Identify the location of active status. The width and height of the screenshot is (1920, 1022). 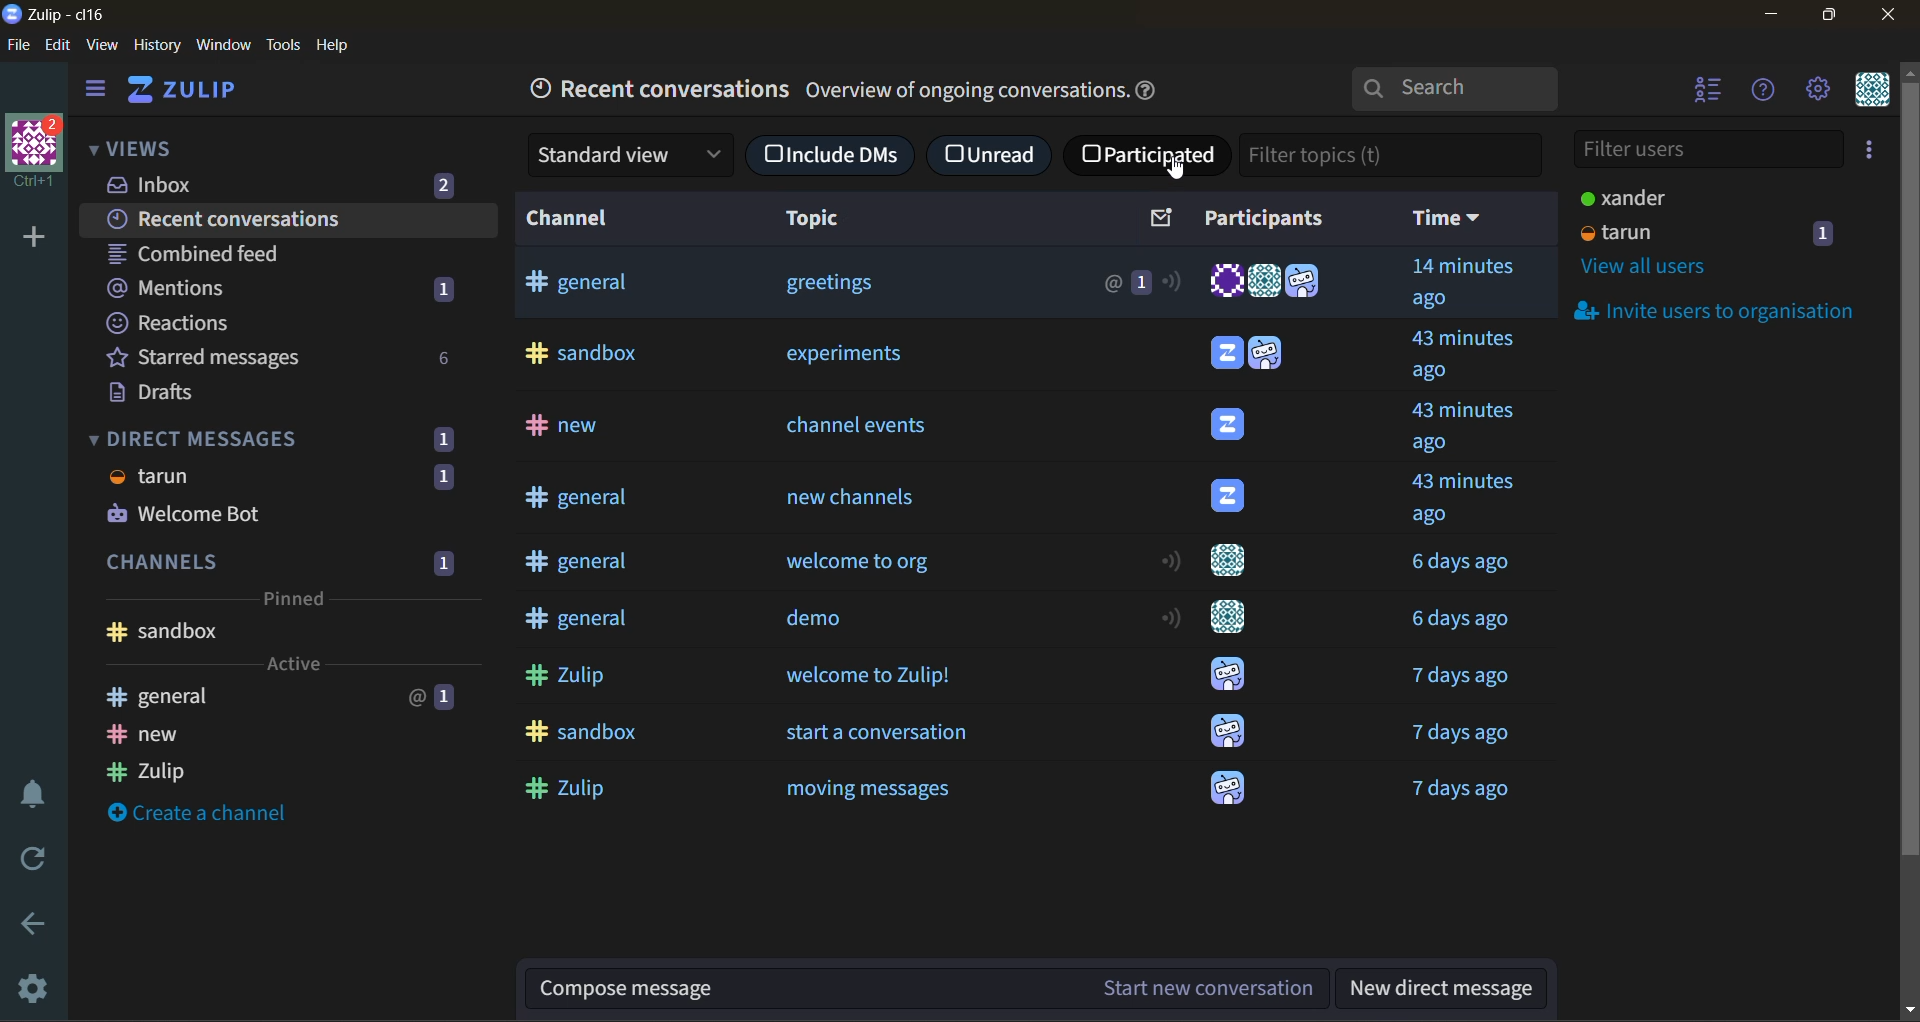
(1170, 561).